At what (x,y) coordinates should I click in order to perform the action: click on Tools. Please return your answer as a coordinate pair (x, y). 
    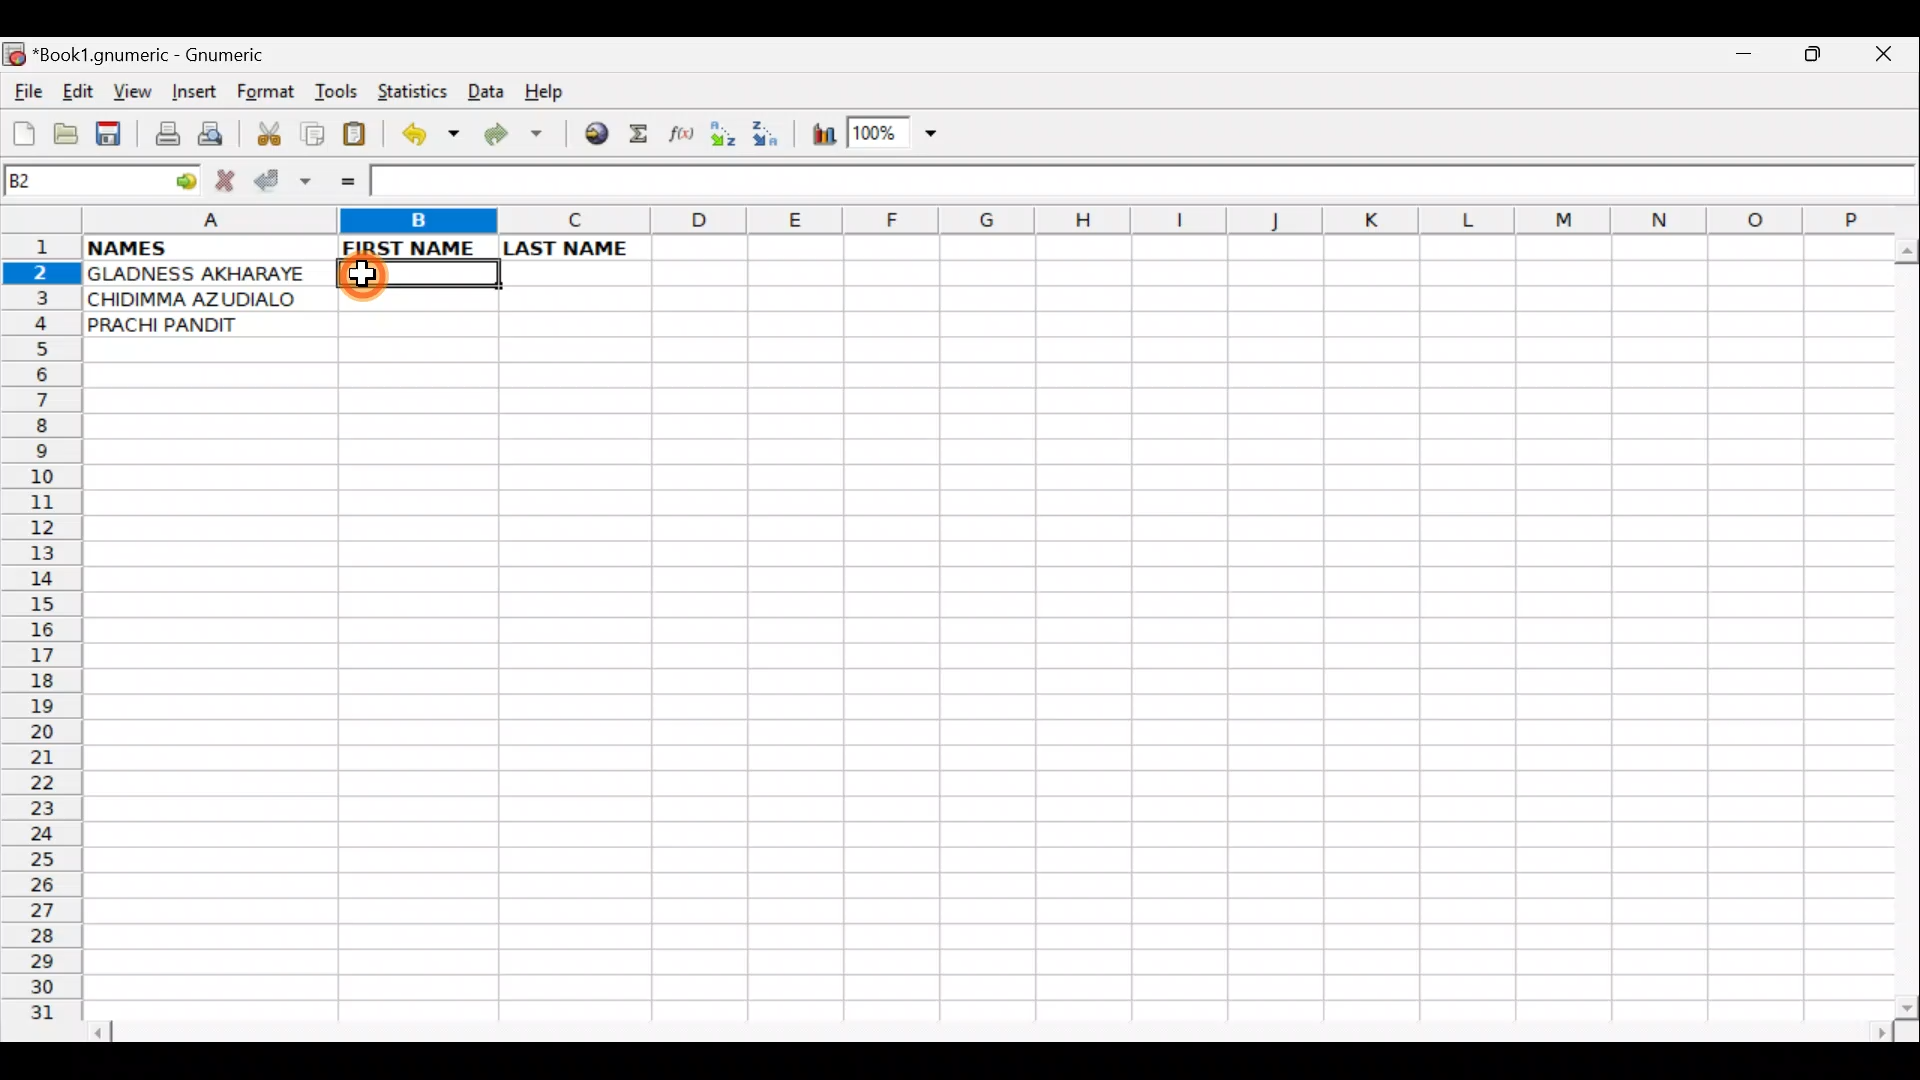
    Looking at the image, I should click on (338, 92).